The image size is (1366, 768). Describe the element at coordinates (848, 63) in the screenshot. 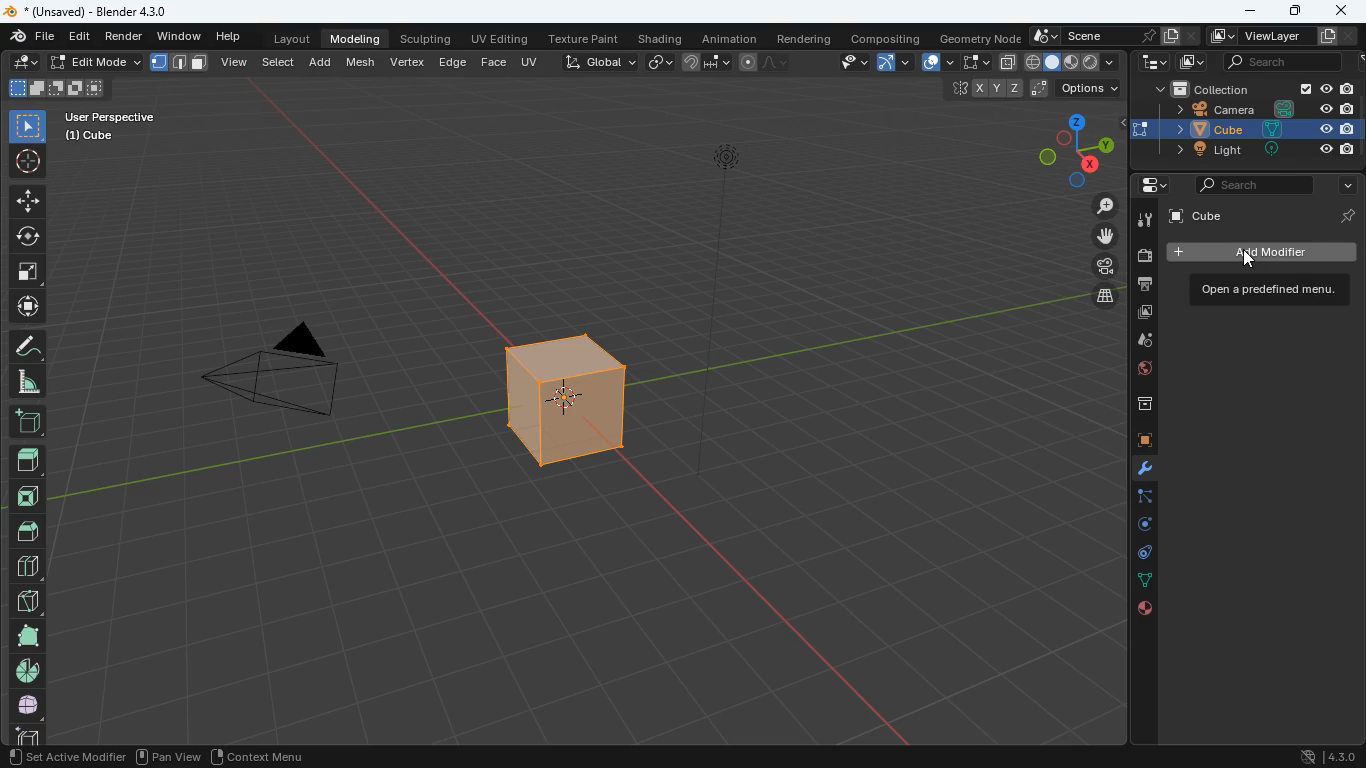

I see `view` at that location.